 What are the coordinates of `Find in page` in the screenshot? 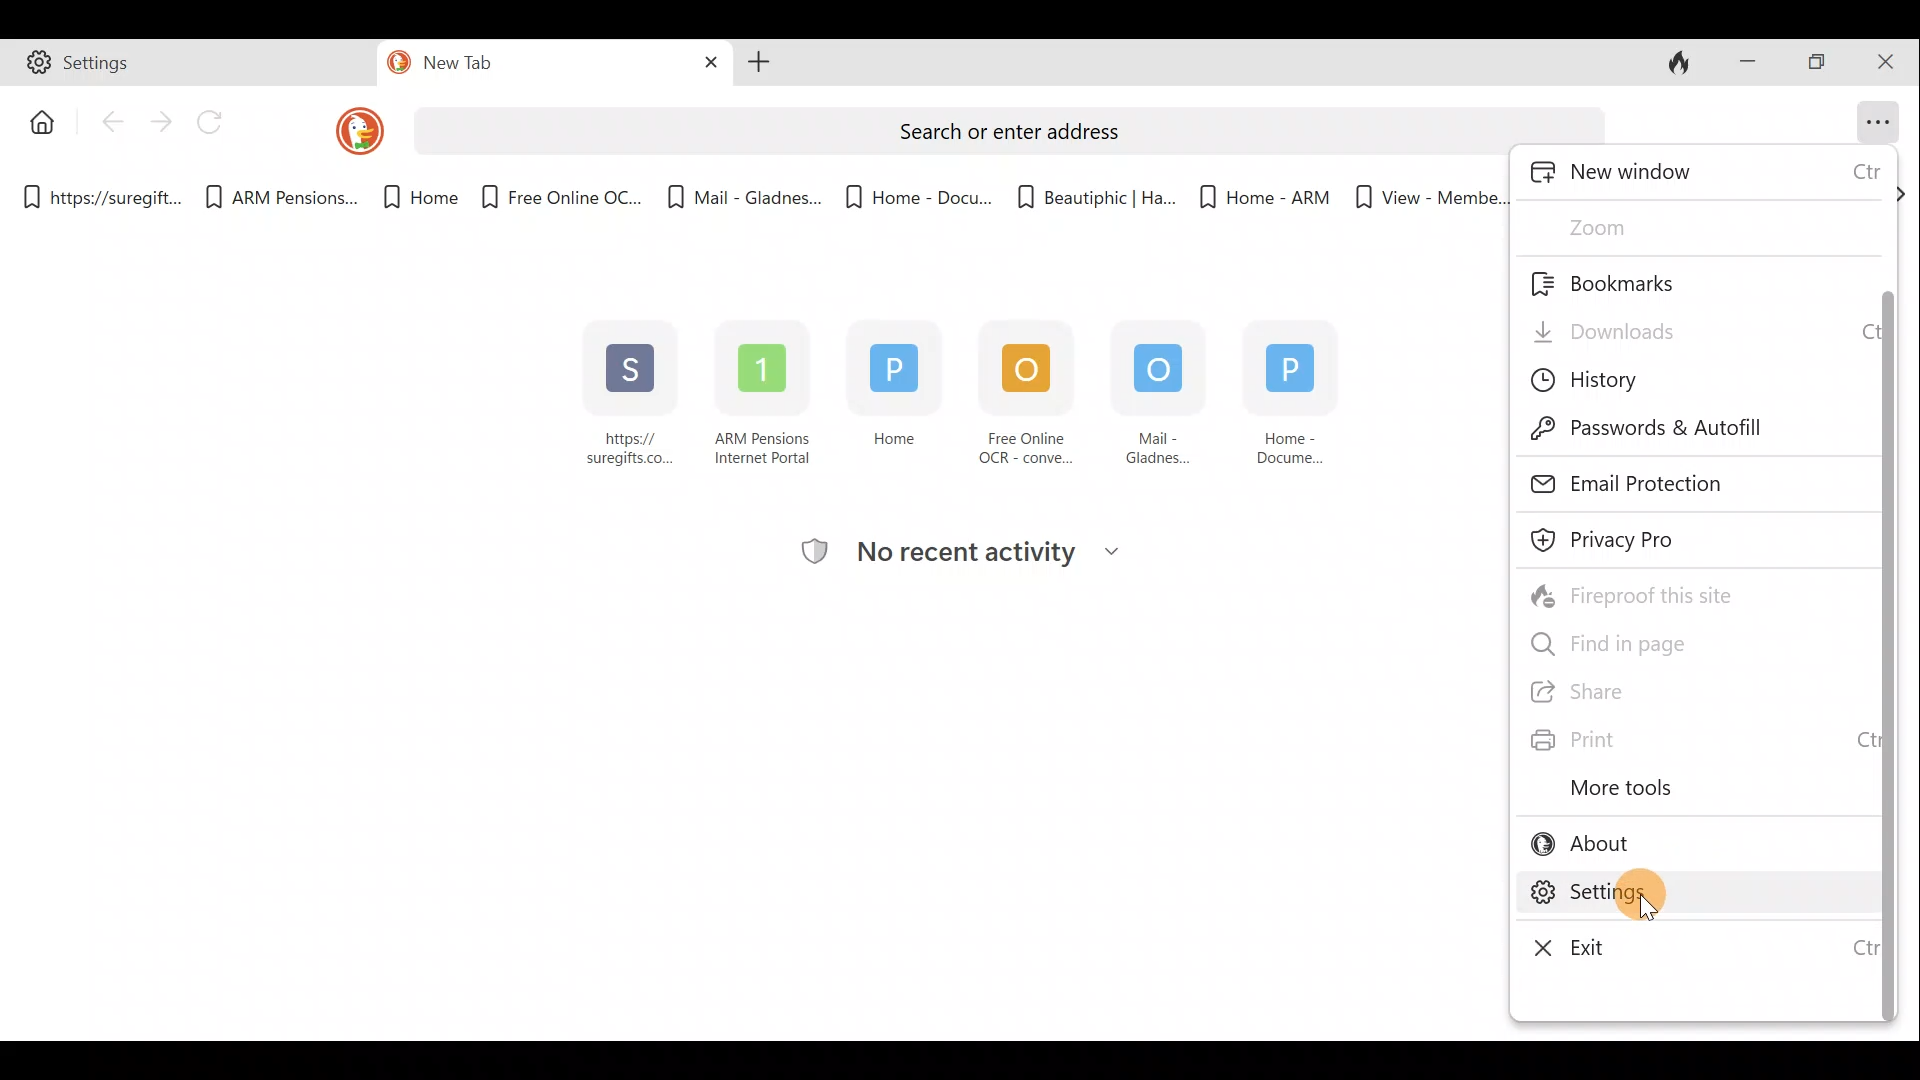 It's located at (1623, 642).